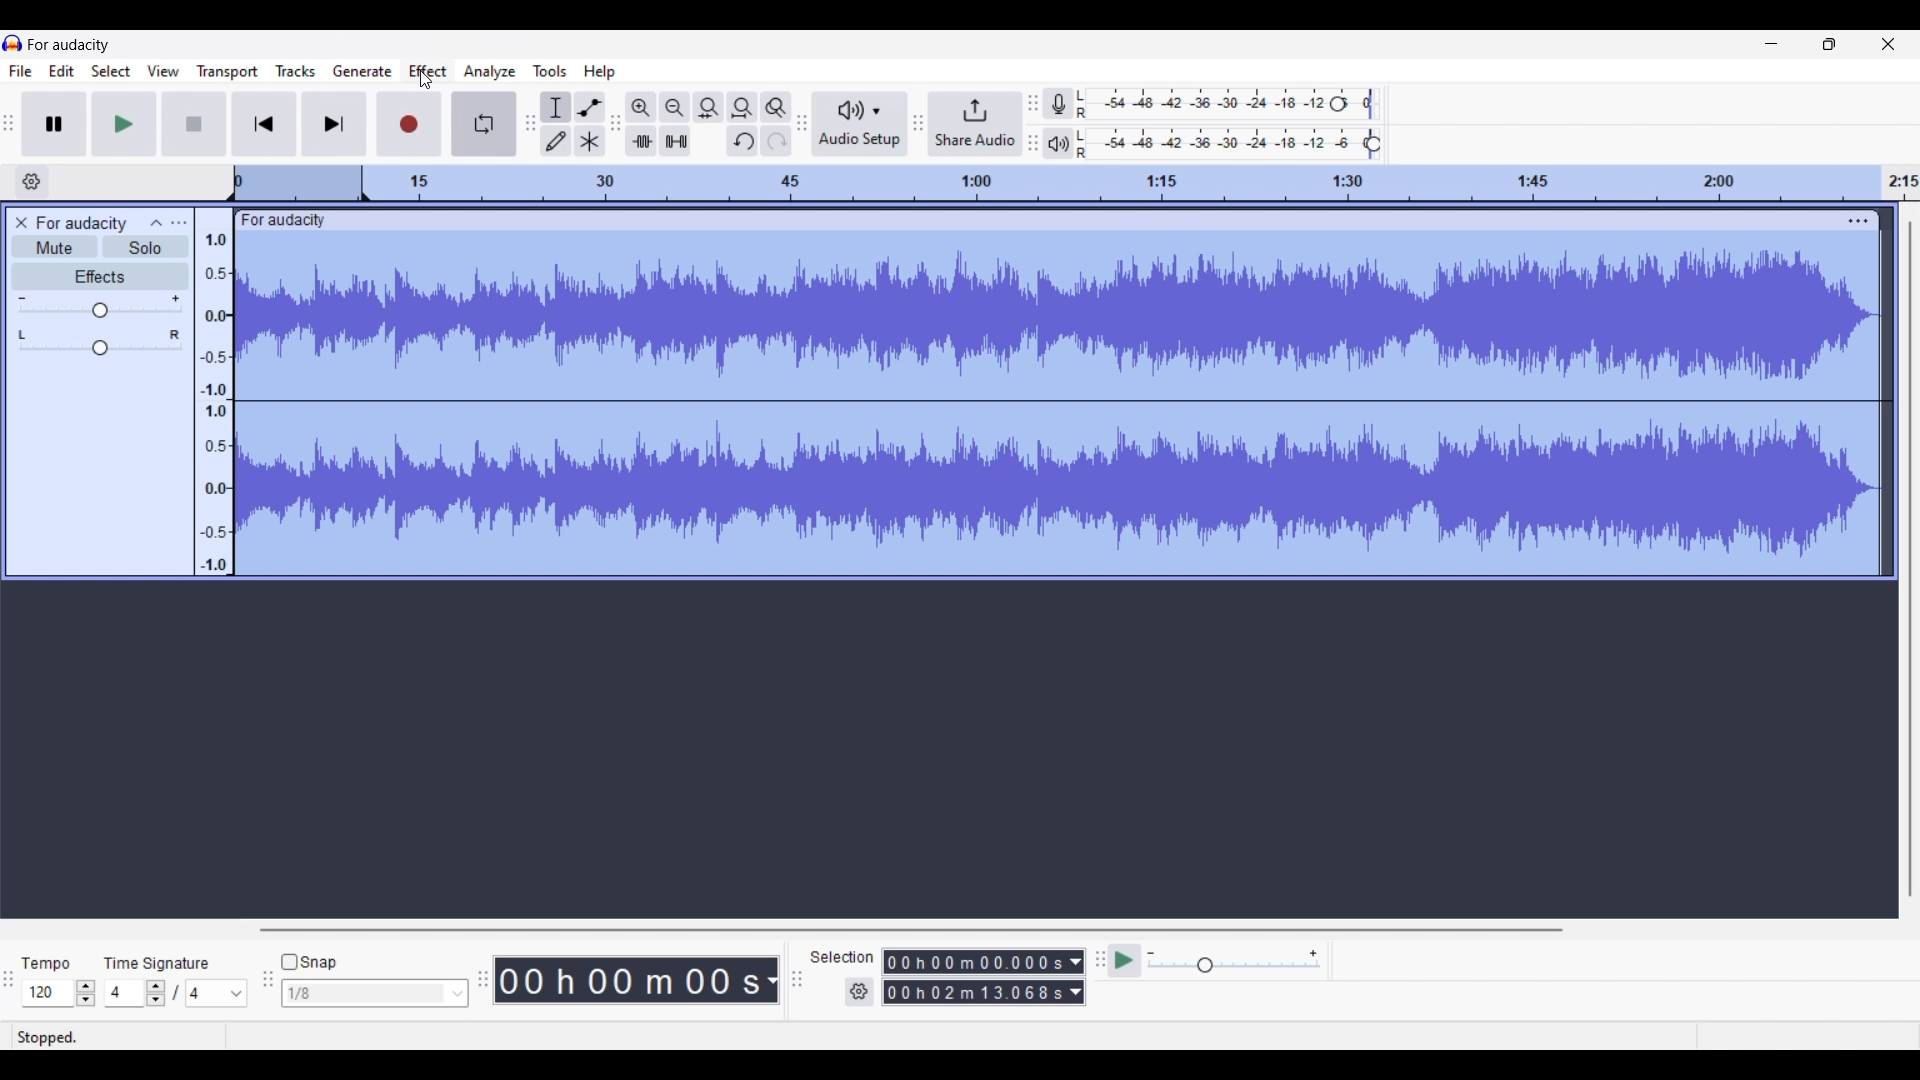 This screenshot has width=1920, height=1080. What do you see at coordinates (1770, 43) in the screenshot?
I see `Minimize` at bounding box center [1770, 43].